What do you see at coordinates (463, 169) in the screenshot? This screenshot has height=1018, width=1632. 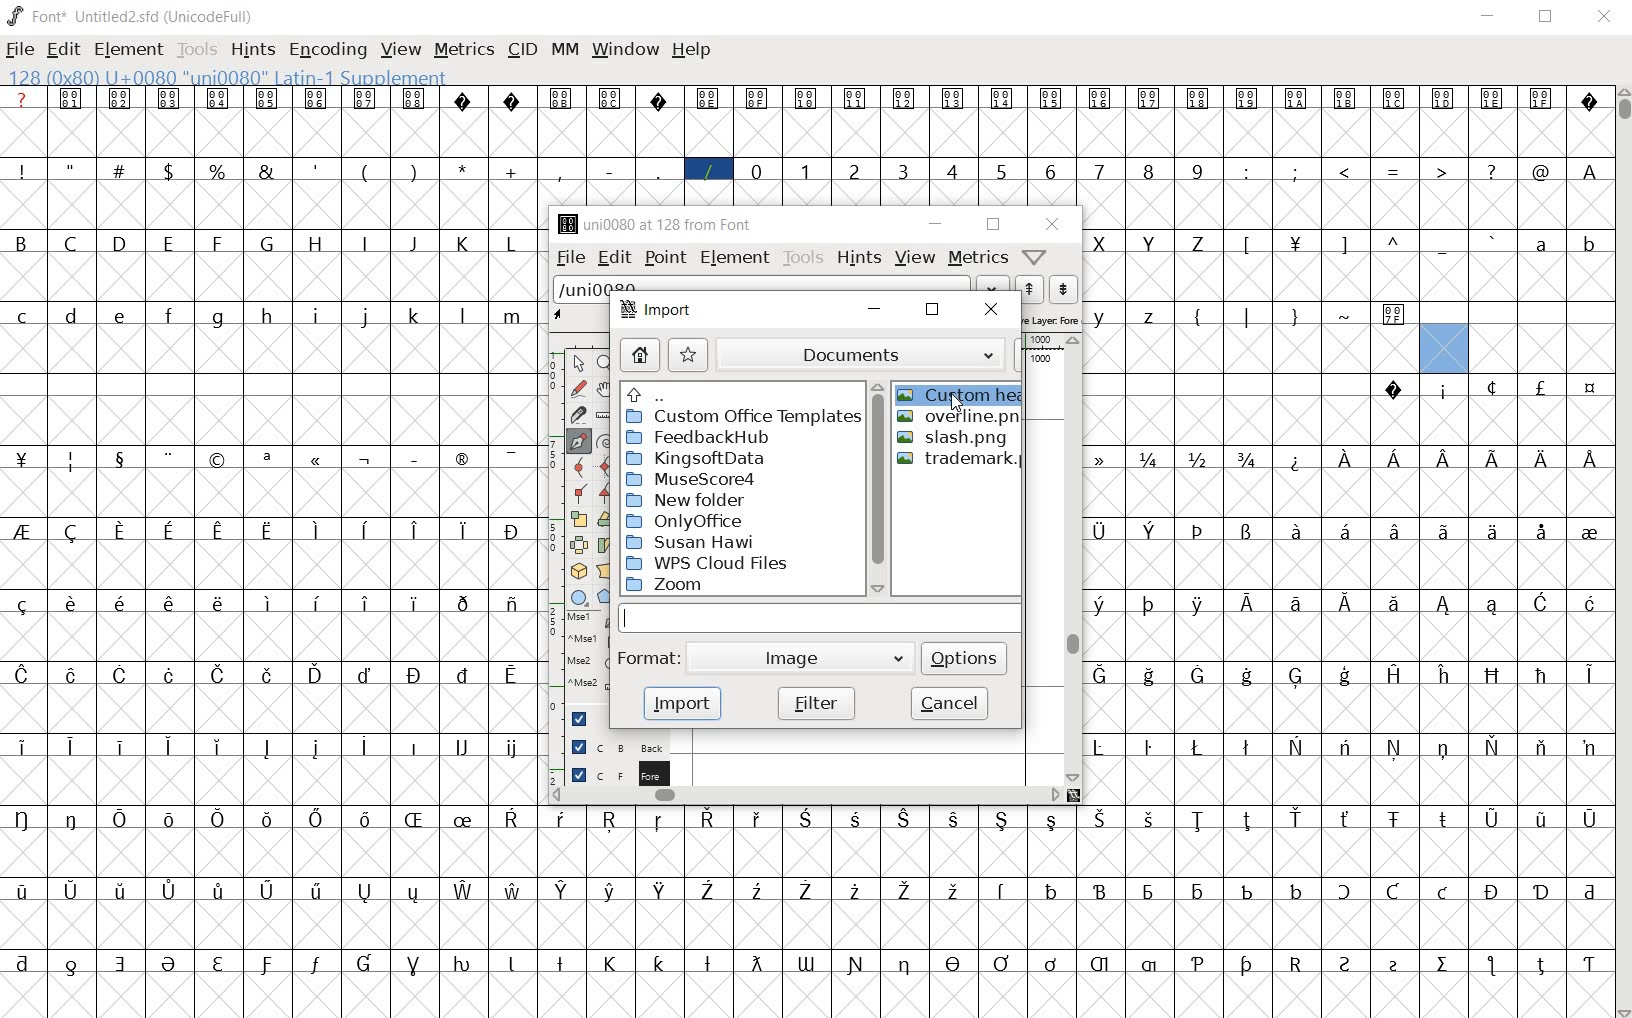 I see `glyph` at bounding box center [463, 169].